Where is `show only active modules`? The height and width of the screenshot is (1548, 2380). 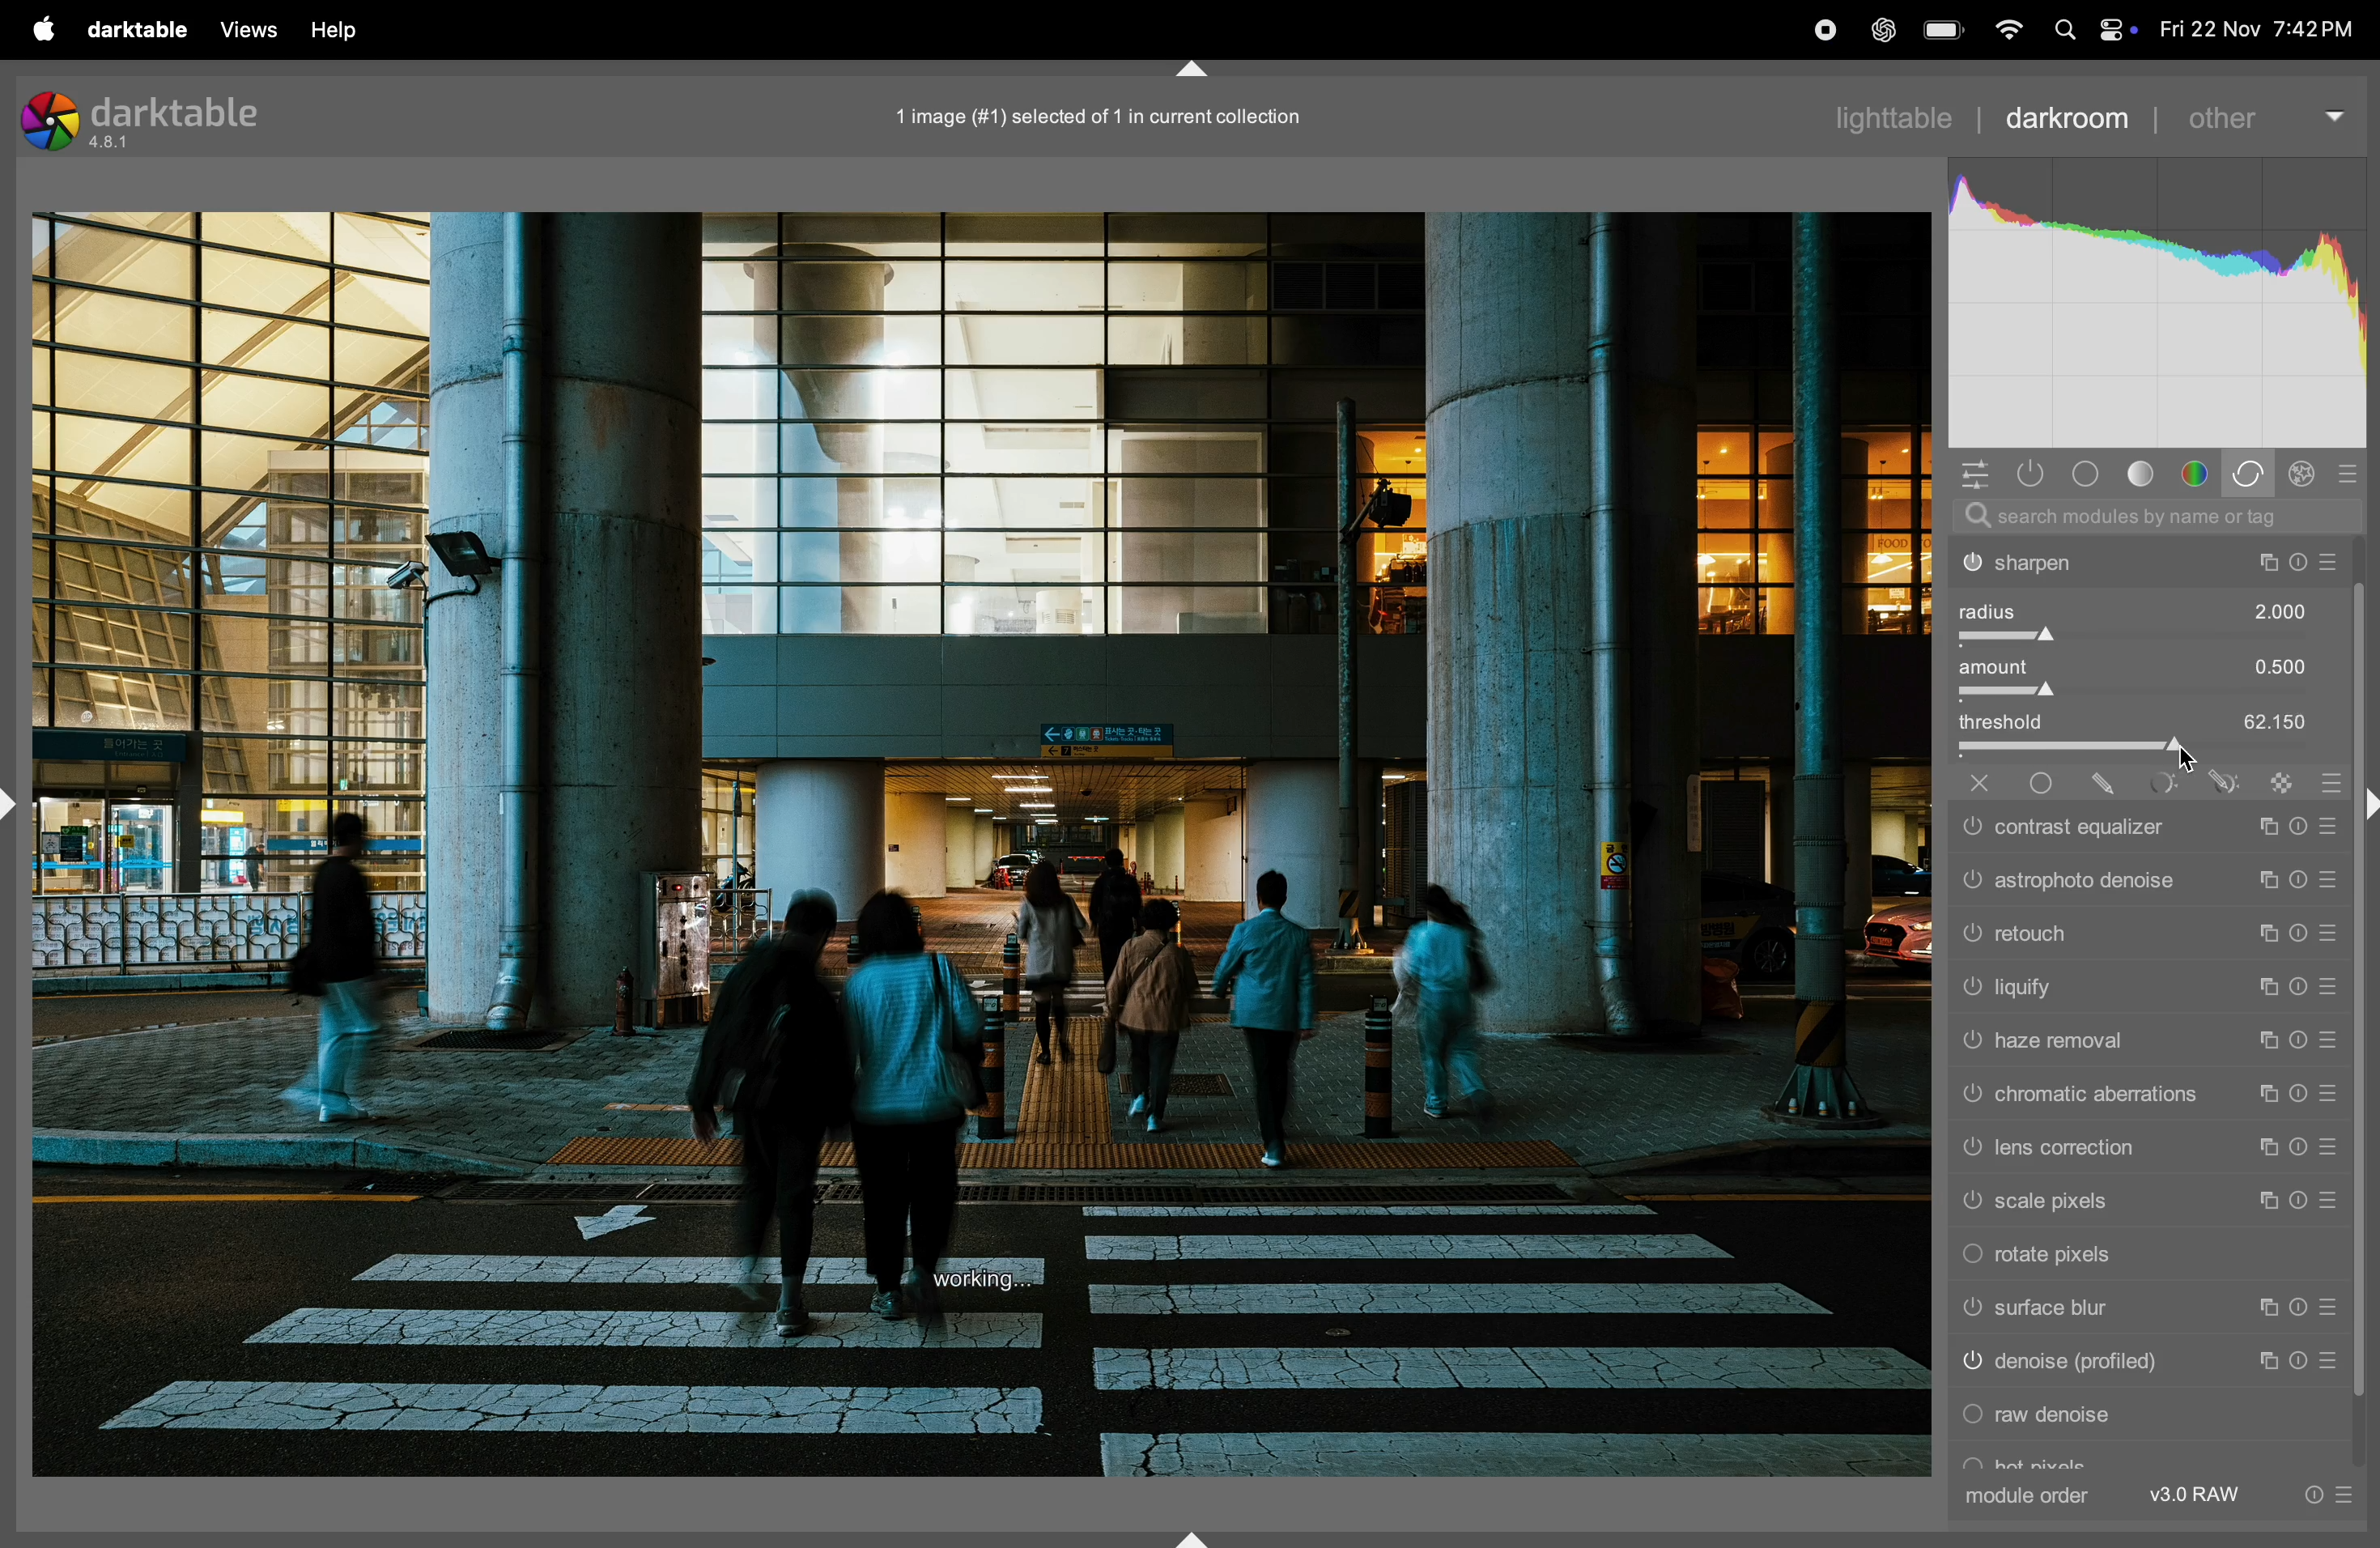 show only active modules is located at coordinates (2031, 474).